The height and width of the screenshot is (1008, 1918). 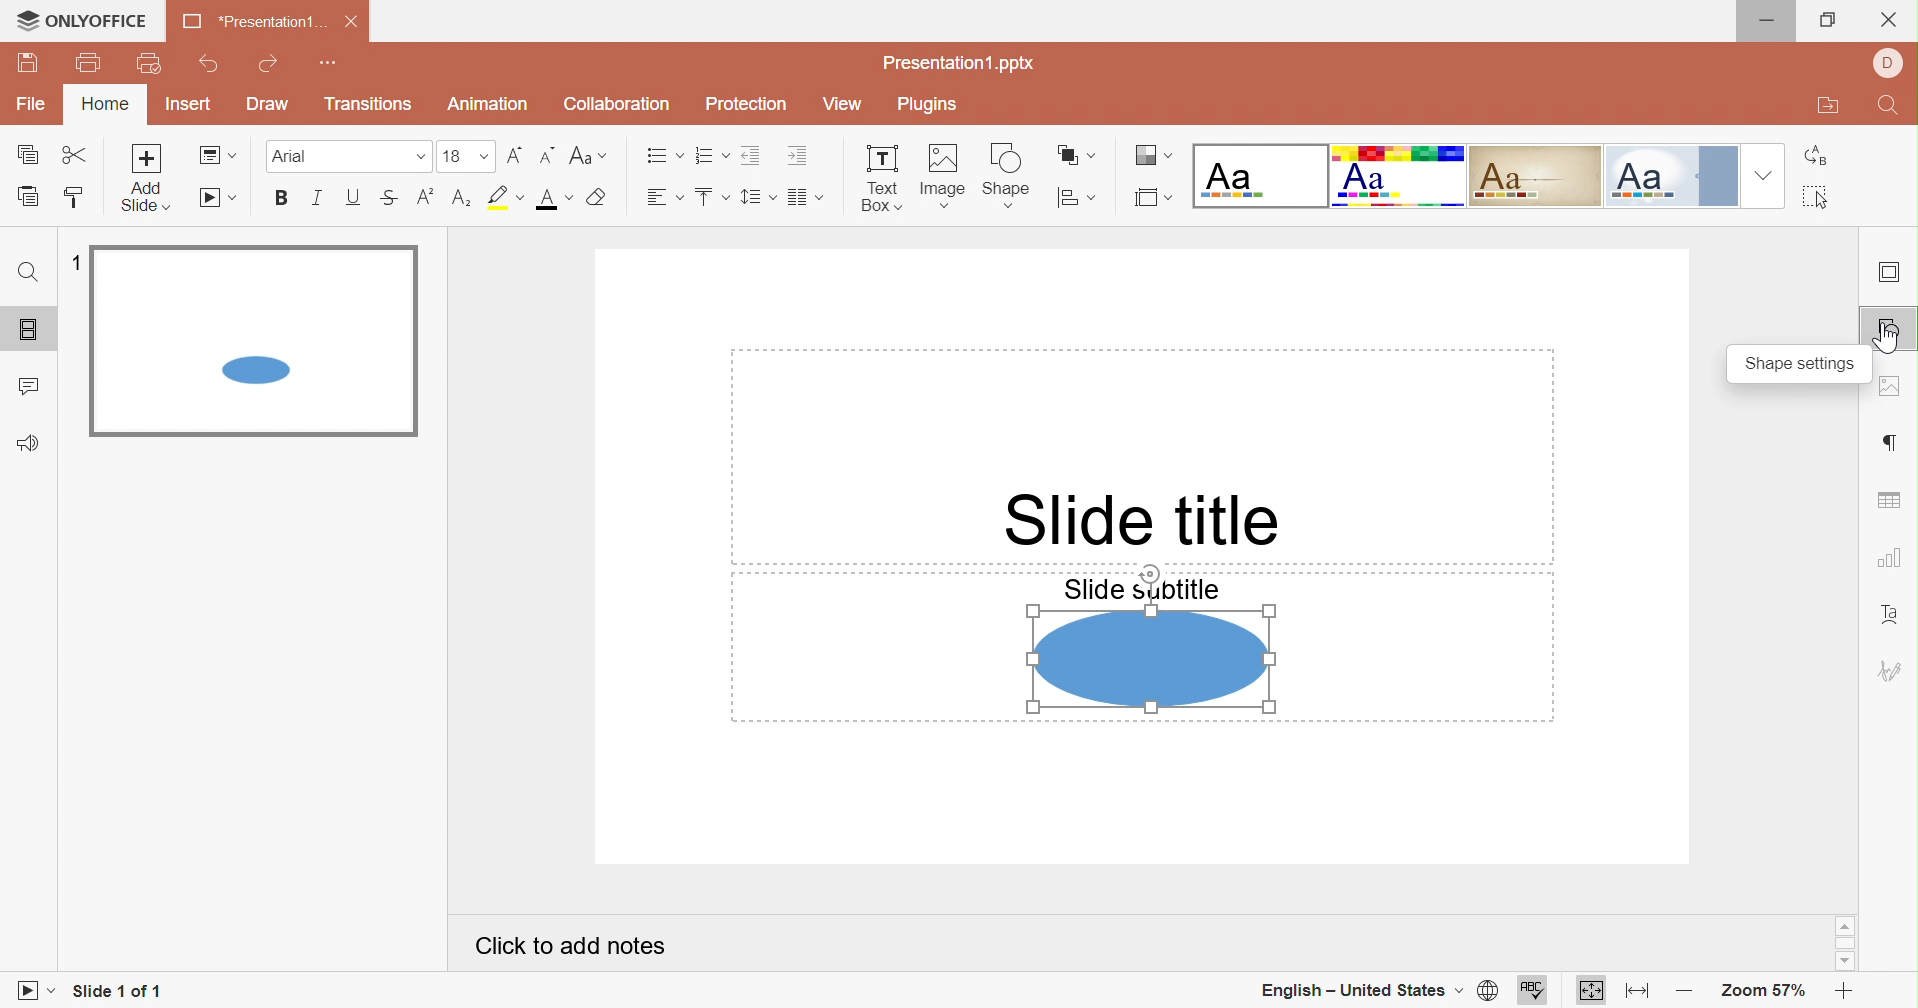 What do you see at coordinates (1817, 196) in the screenshot?
I see `Select all` at bounding box center [1817, 196].